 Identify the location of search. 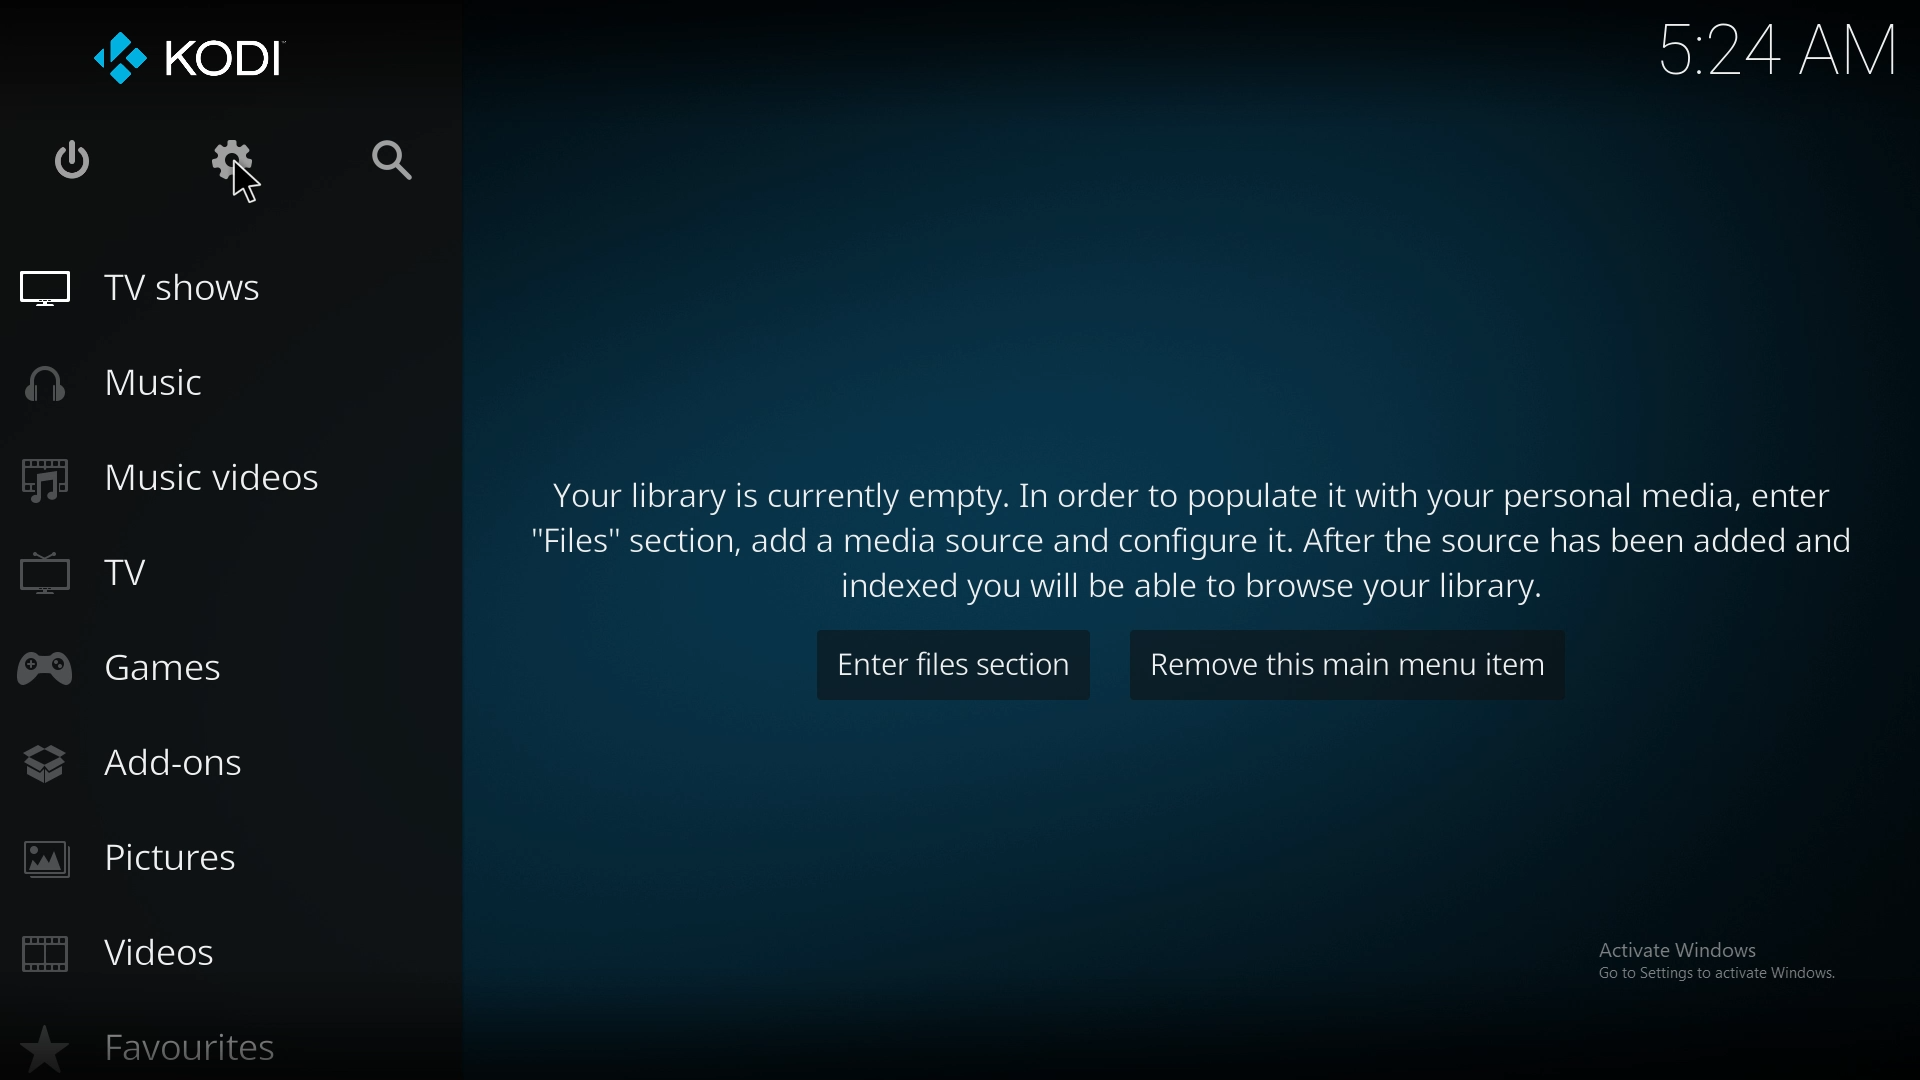
(396, 164).